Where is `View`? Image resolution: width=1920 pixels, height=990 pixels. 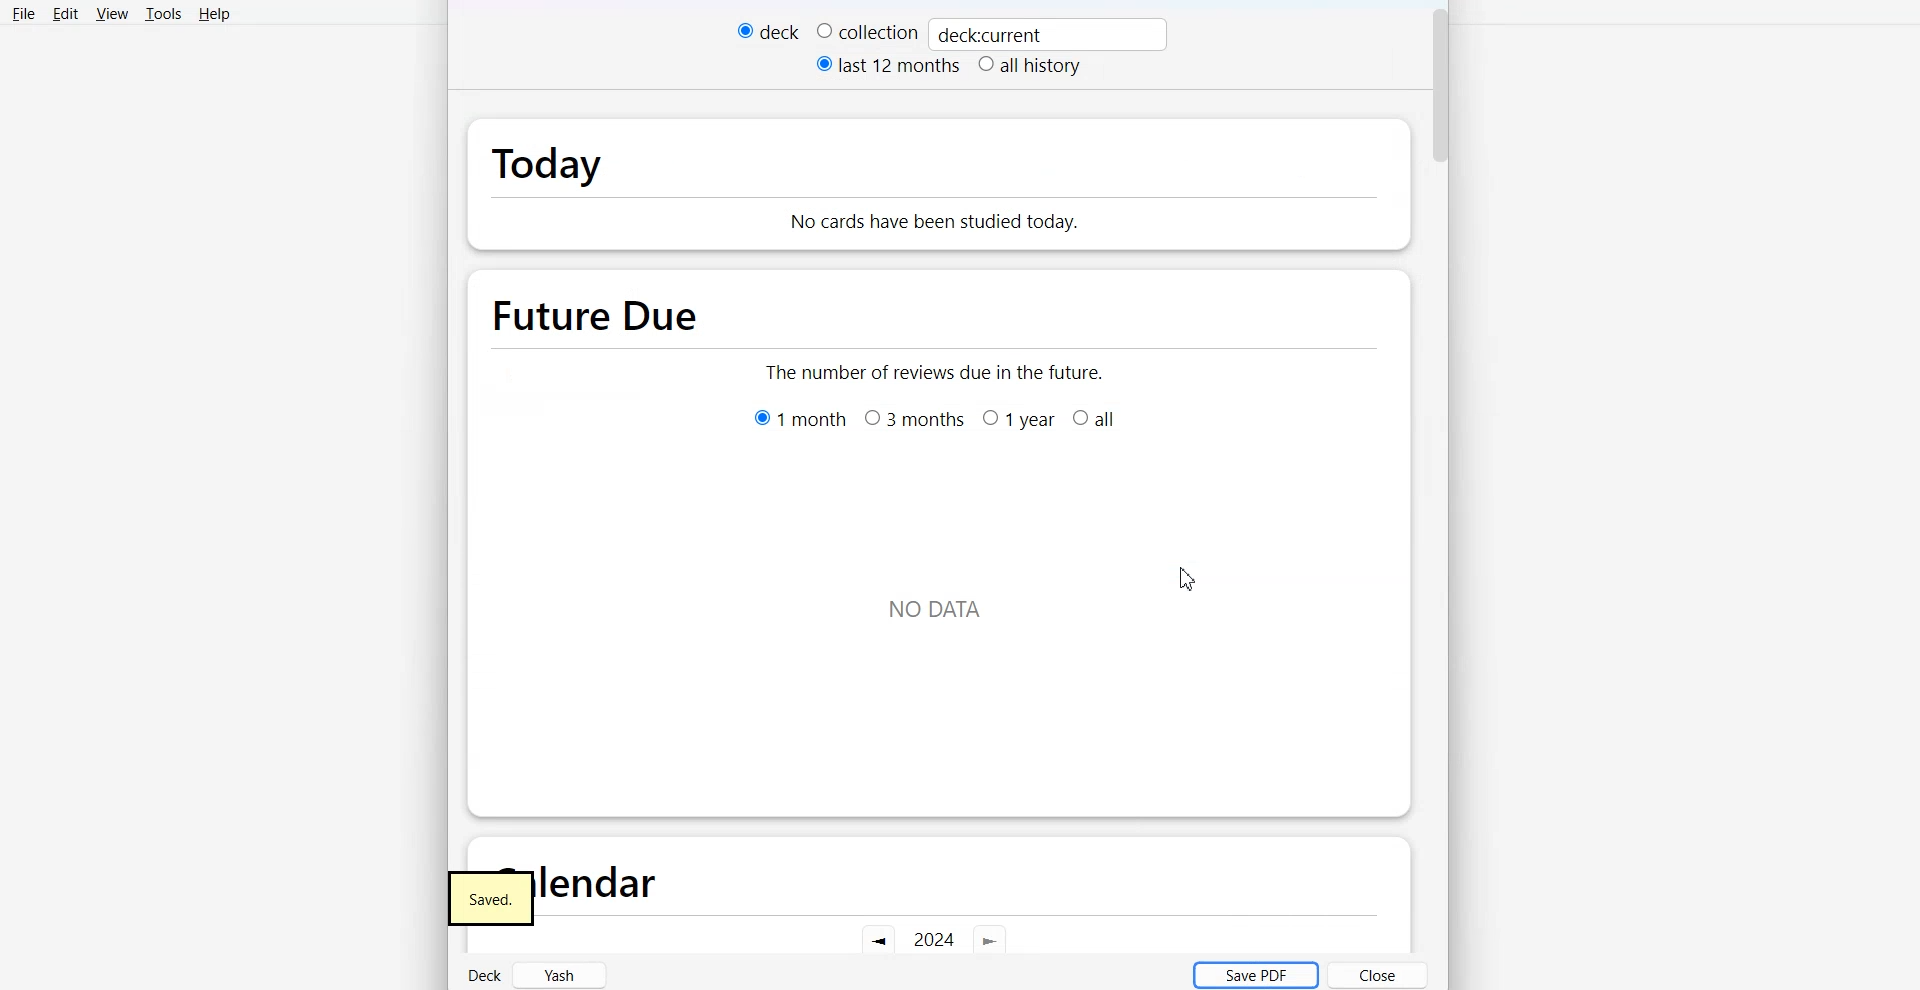
View is located at coordinates (111, 14).